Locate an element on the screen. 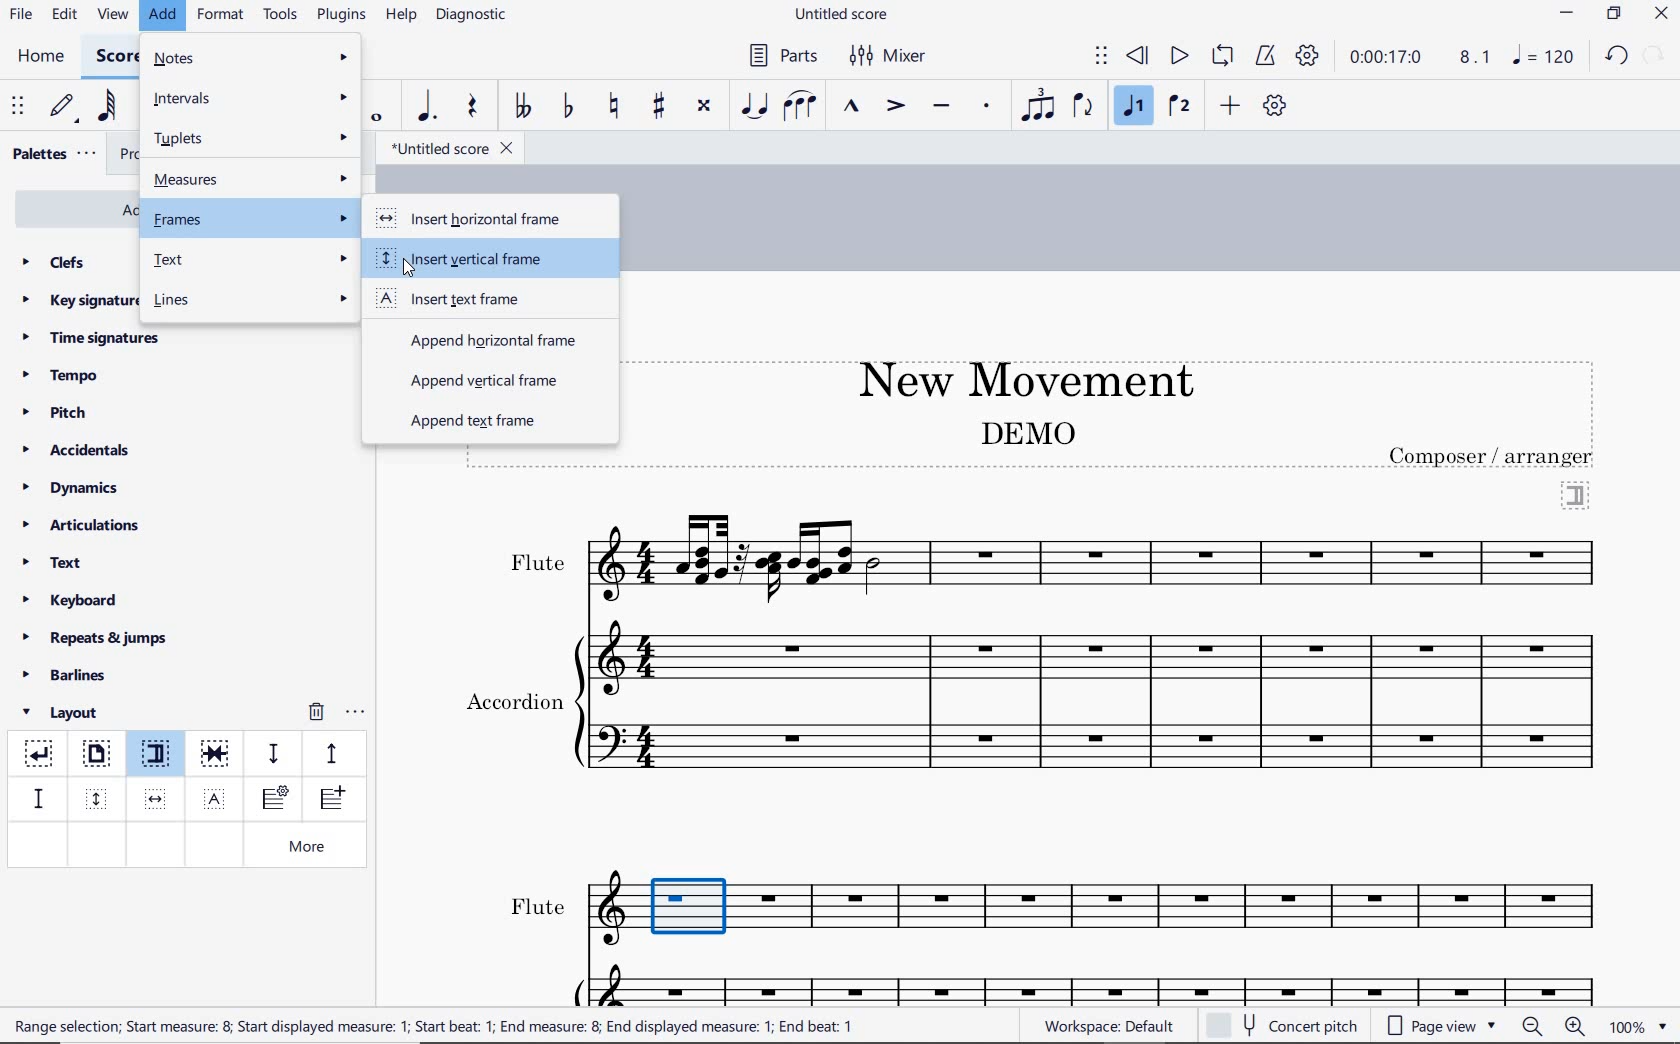 This screenshot has height=1044, width=1680. FL is located at coordinates (1104, 910).